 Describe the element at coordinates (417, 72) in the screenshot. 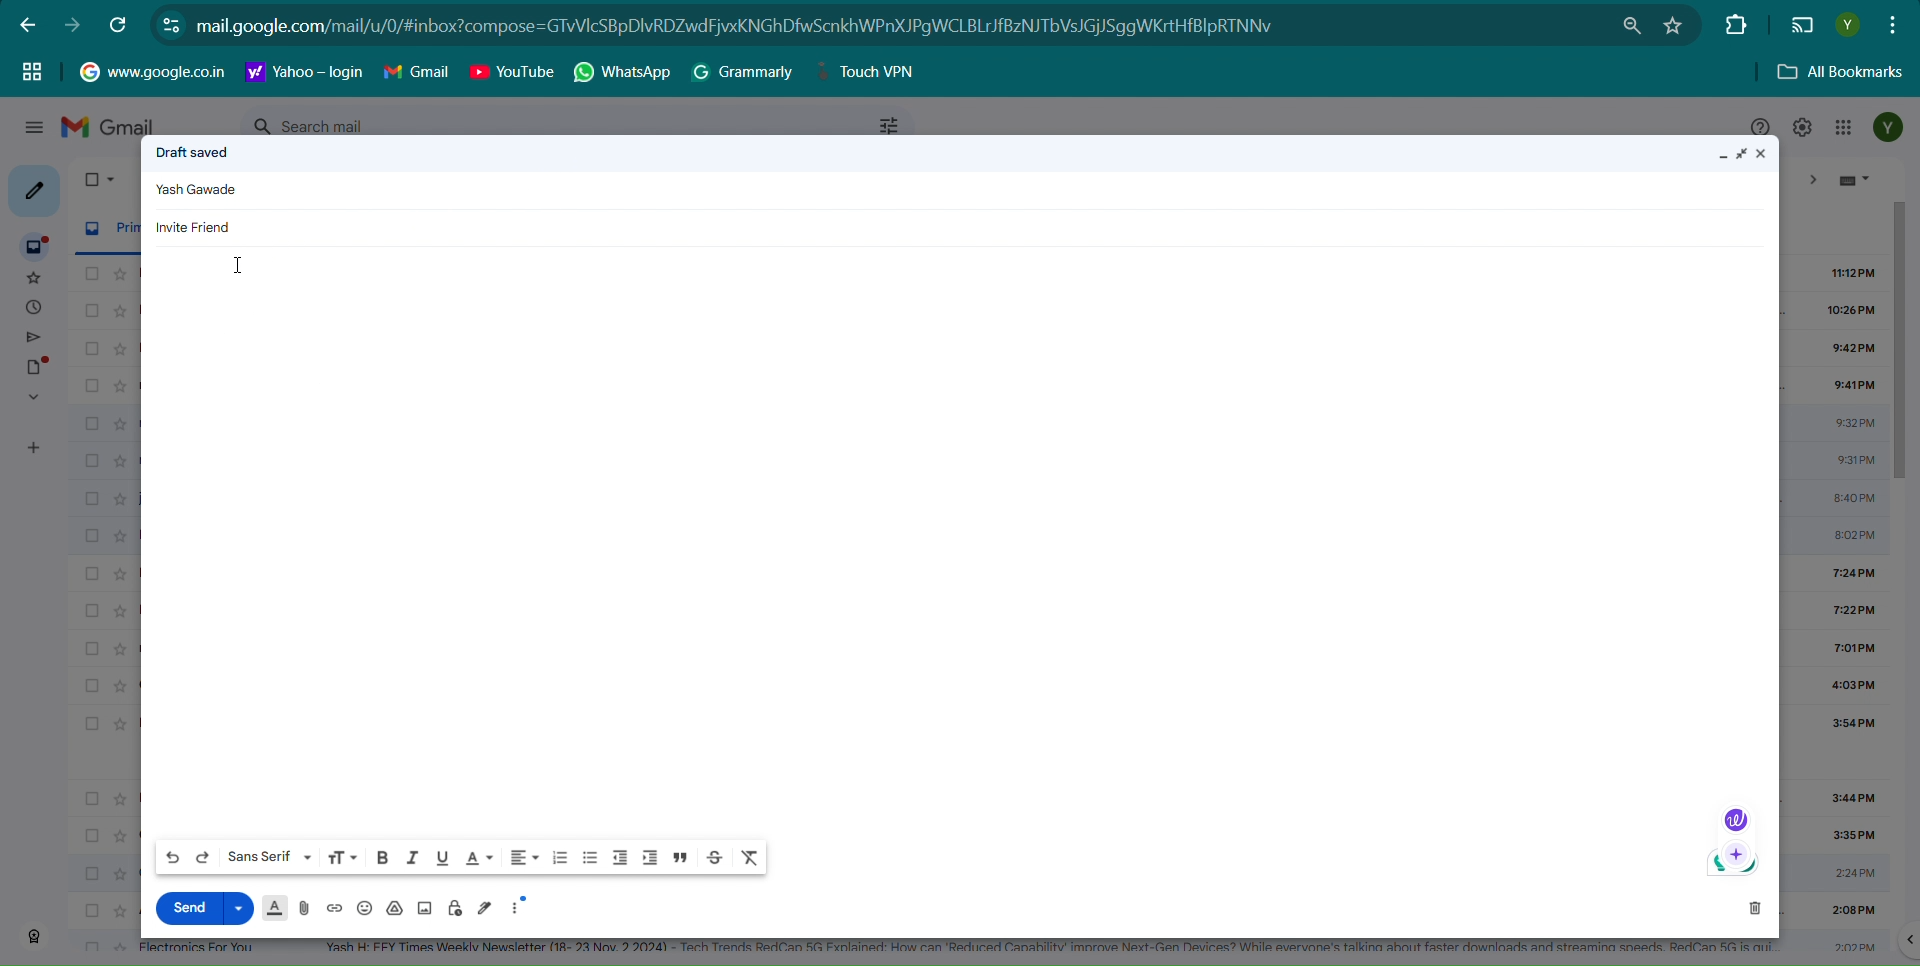

I see `Gmail` at that location.